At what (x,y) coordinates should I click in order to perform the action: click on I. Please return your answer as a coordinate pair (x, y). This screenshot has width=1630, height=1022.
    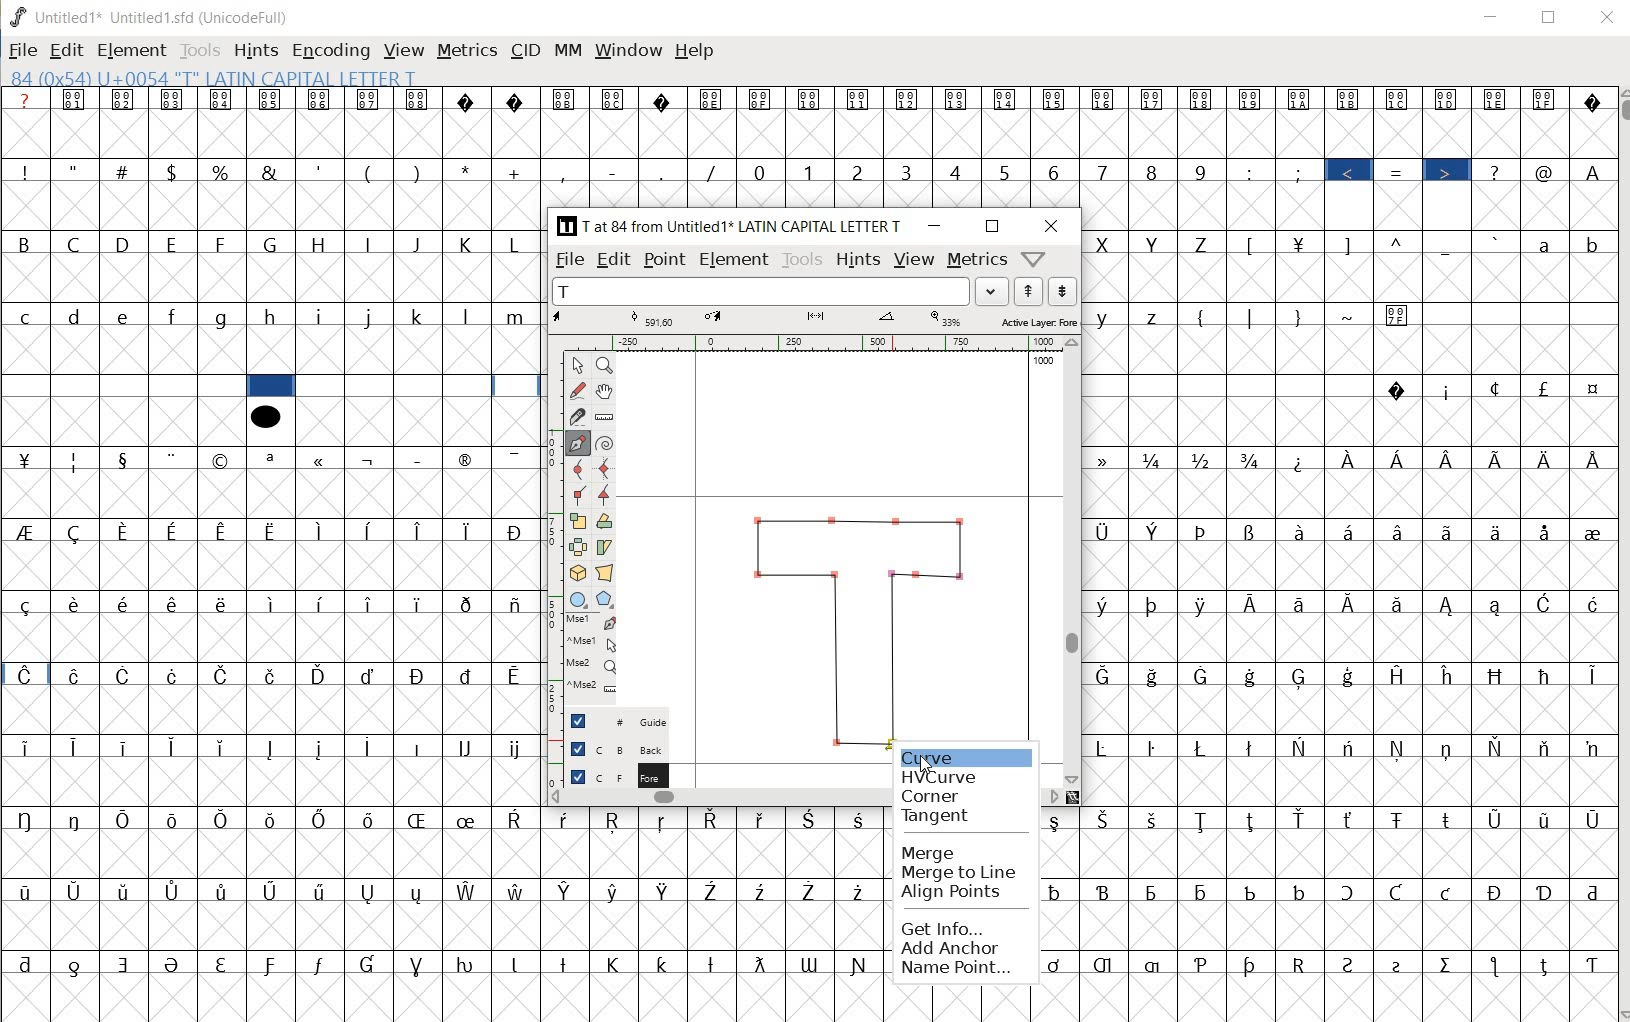
    Looking at the image, I should click on (371, 245).